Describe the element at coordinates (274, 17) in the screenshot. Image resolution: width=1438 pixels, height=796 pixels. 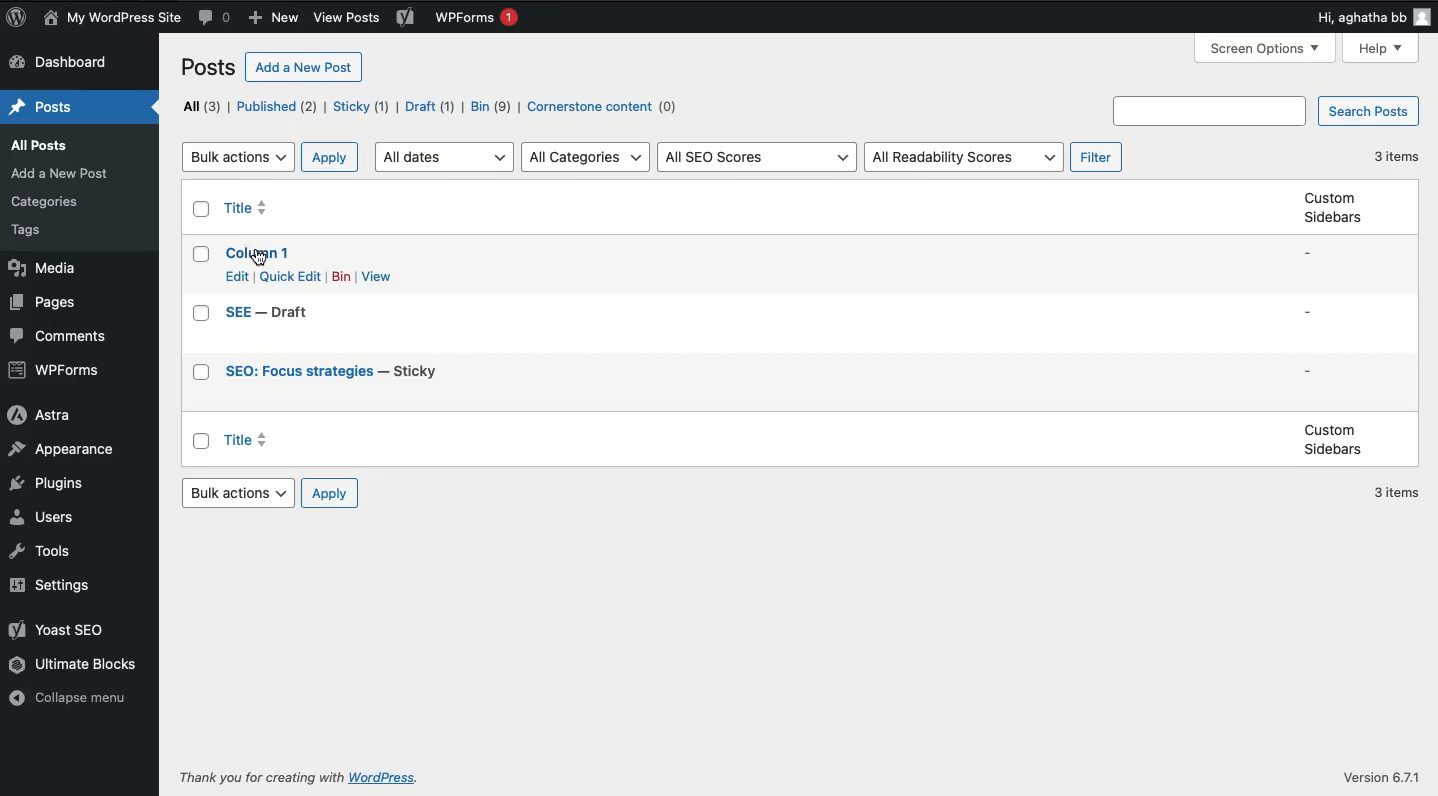
I see `New` at that location.